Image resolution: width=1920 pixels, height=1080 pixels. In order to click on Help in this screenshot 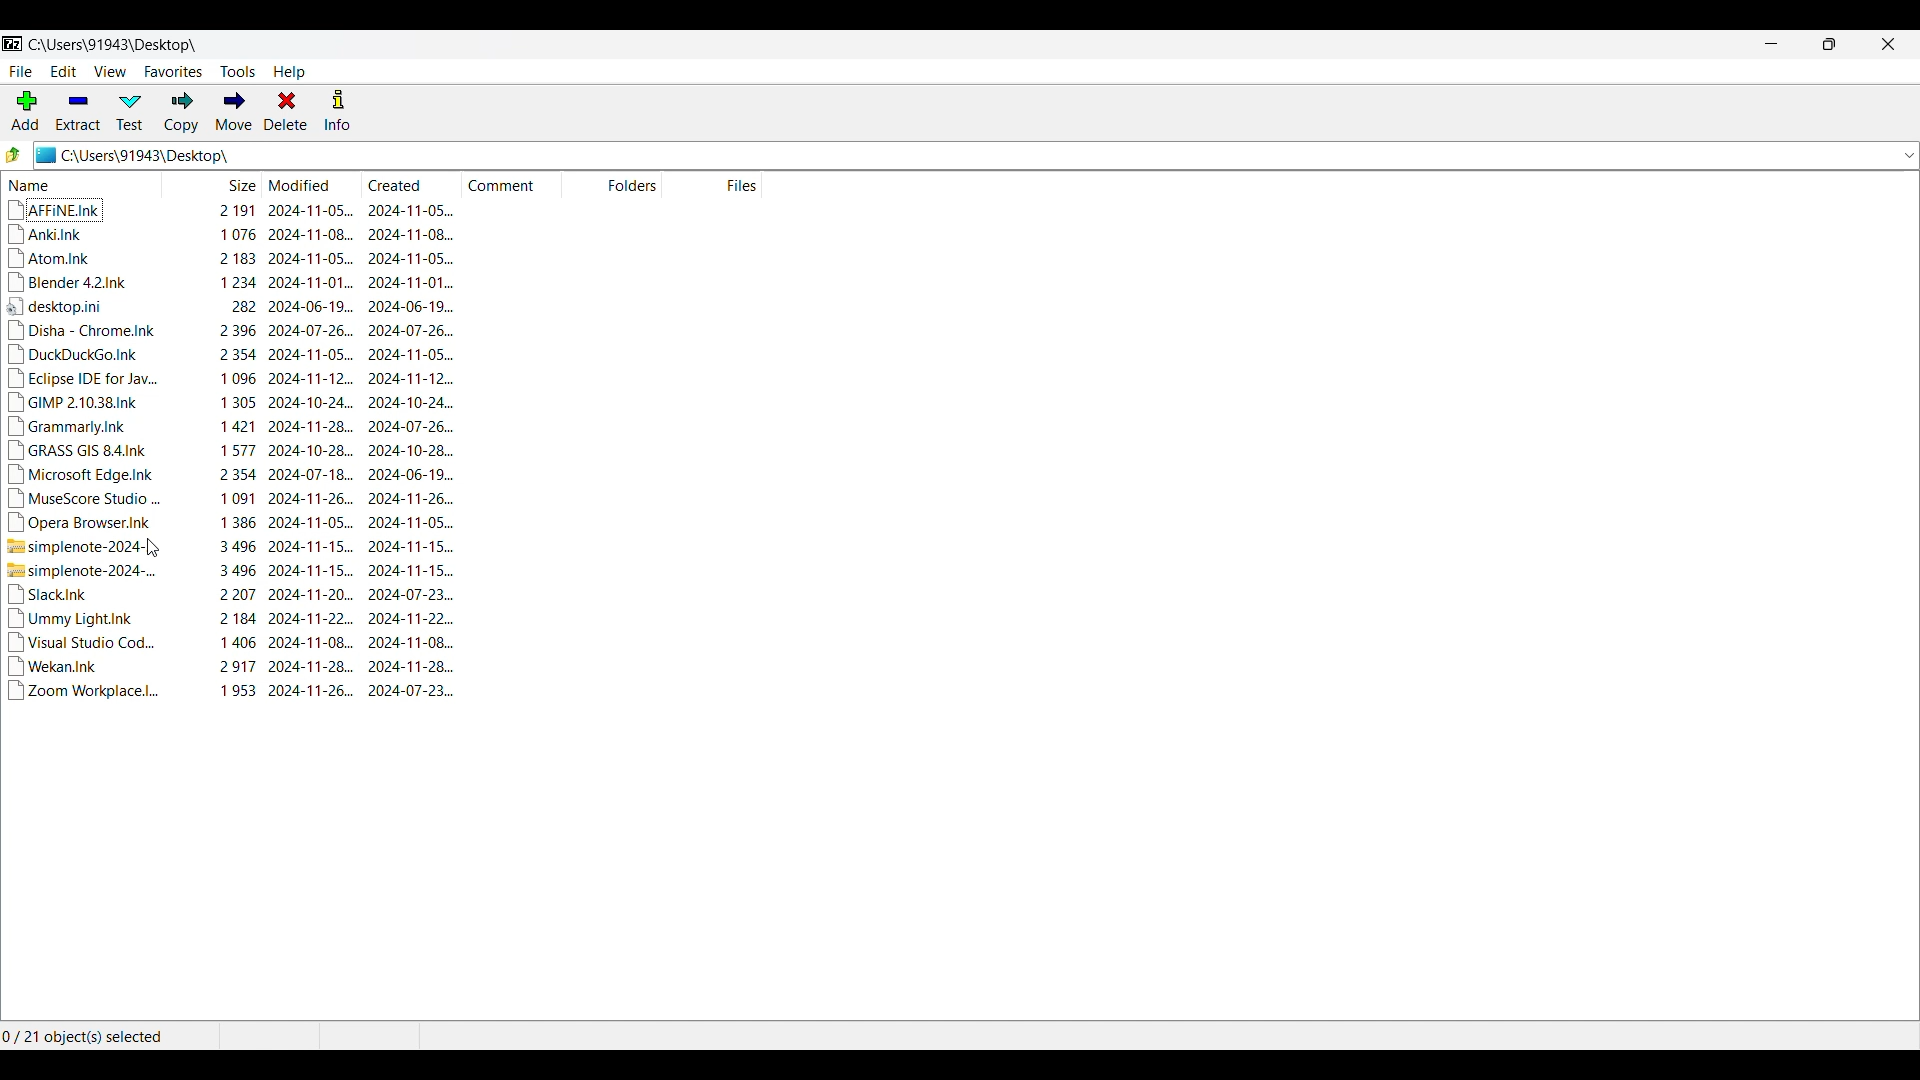, I will do `click(289, 73)`.